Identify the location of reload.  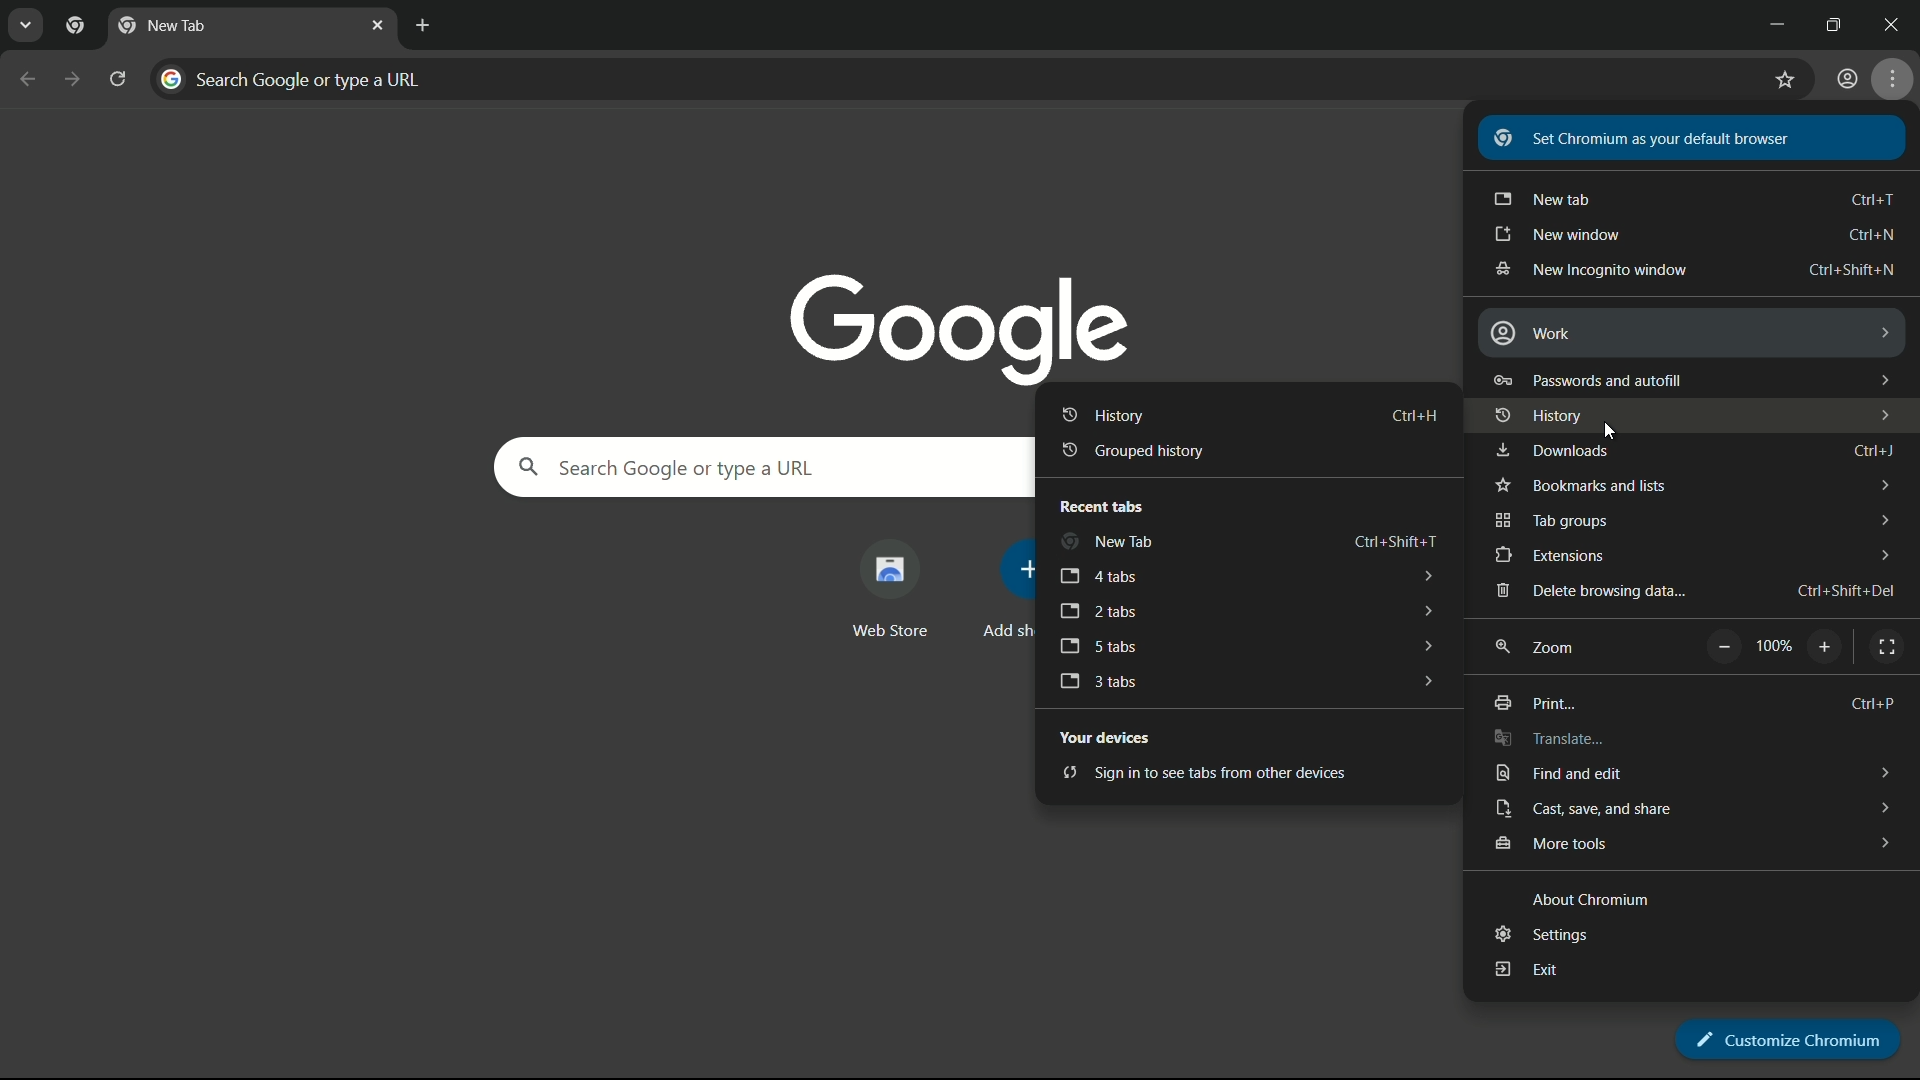
(118, 78).